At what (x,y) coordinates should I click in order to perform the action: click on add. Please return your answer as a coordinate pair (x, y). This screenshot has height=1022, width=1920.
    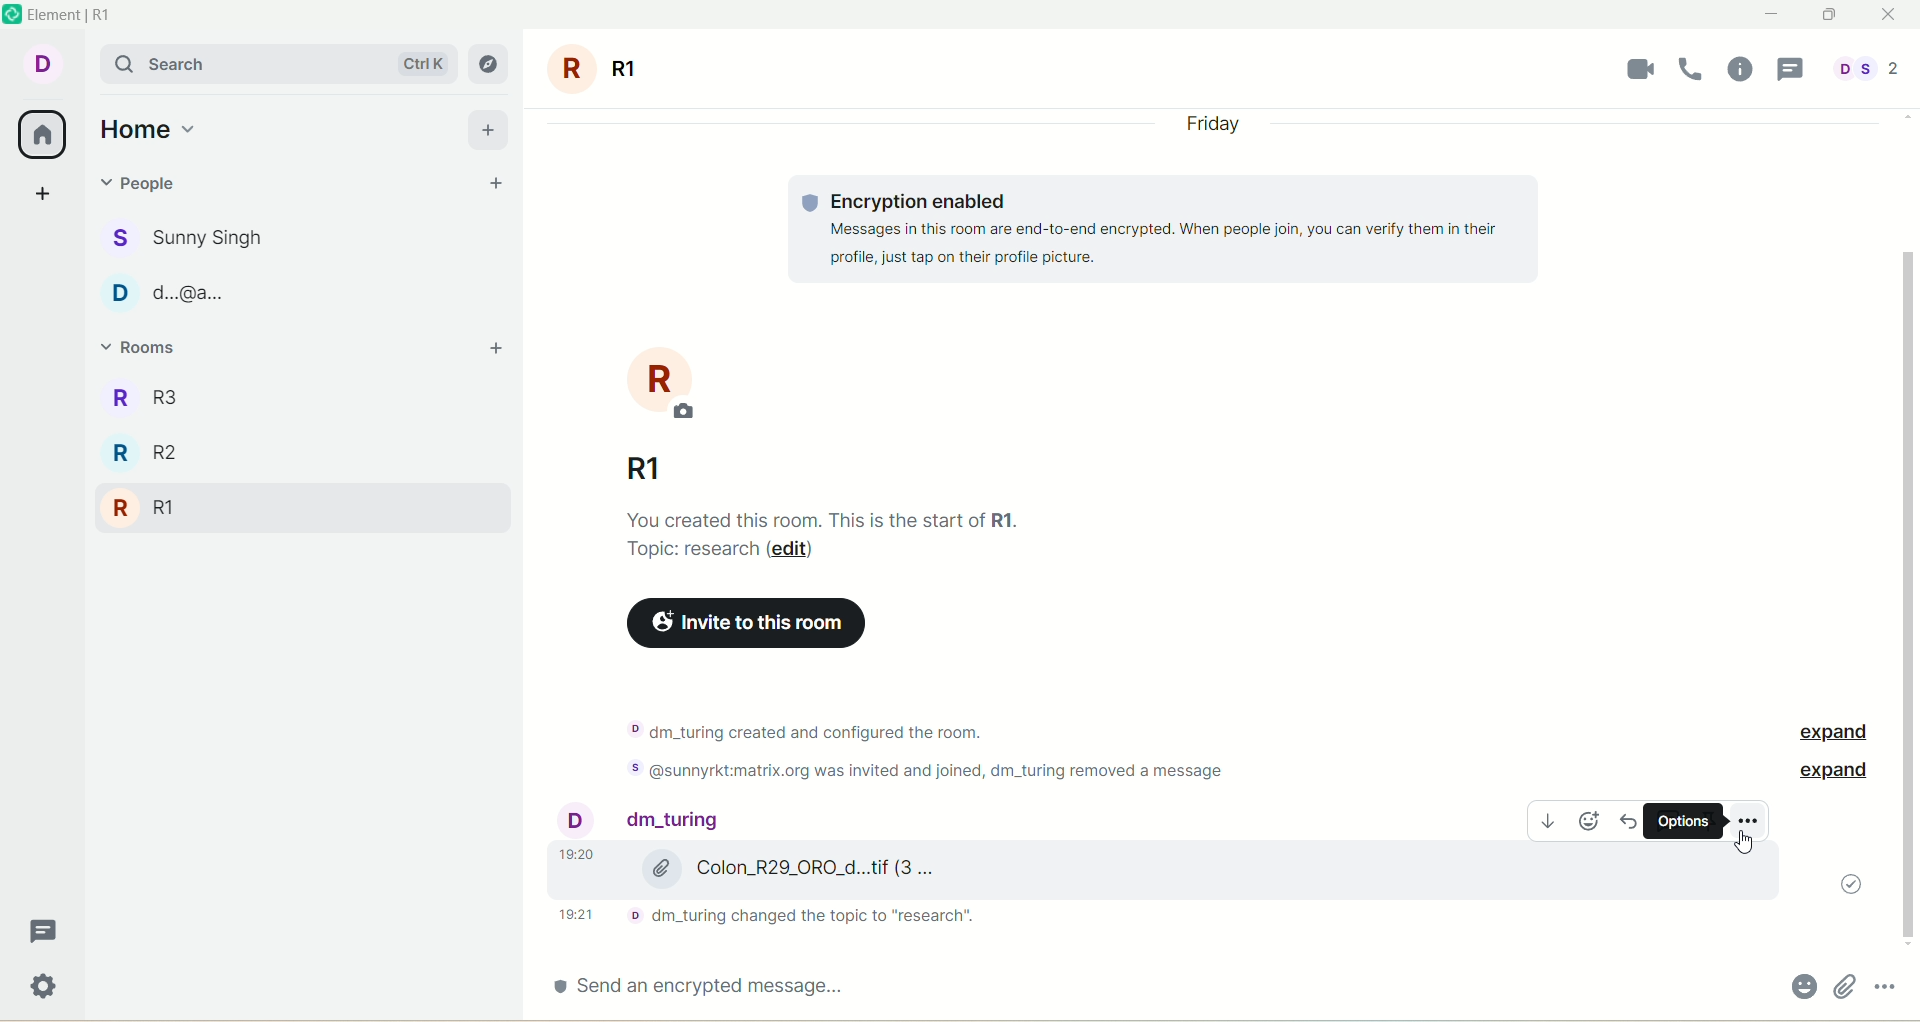
    Looking at the image, I should click on (495, 348).